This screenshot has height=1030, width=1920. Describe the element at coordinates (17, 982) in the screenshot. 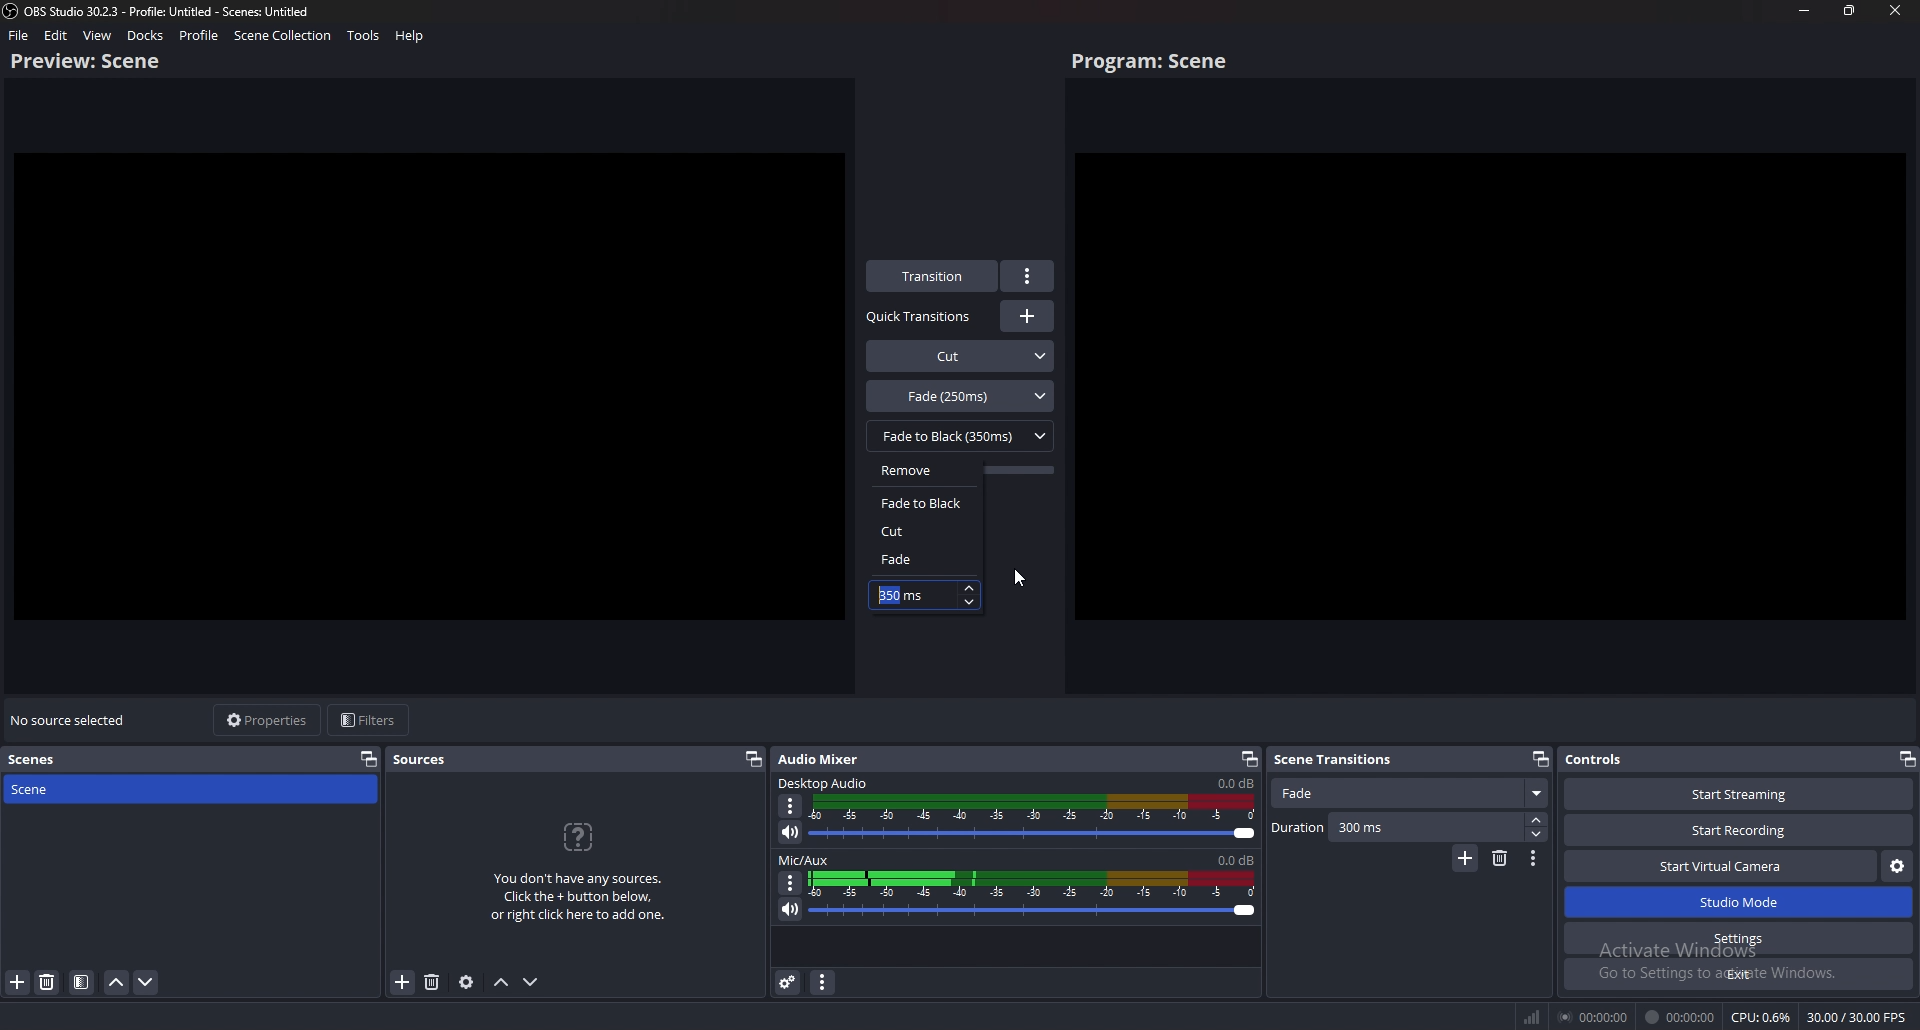

I see `add scene` at that location.